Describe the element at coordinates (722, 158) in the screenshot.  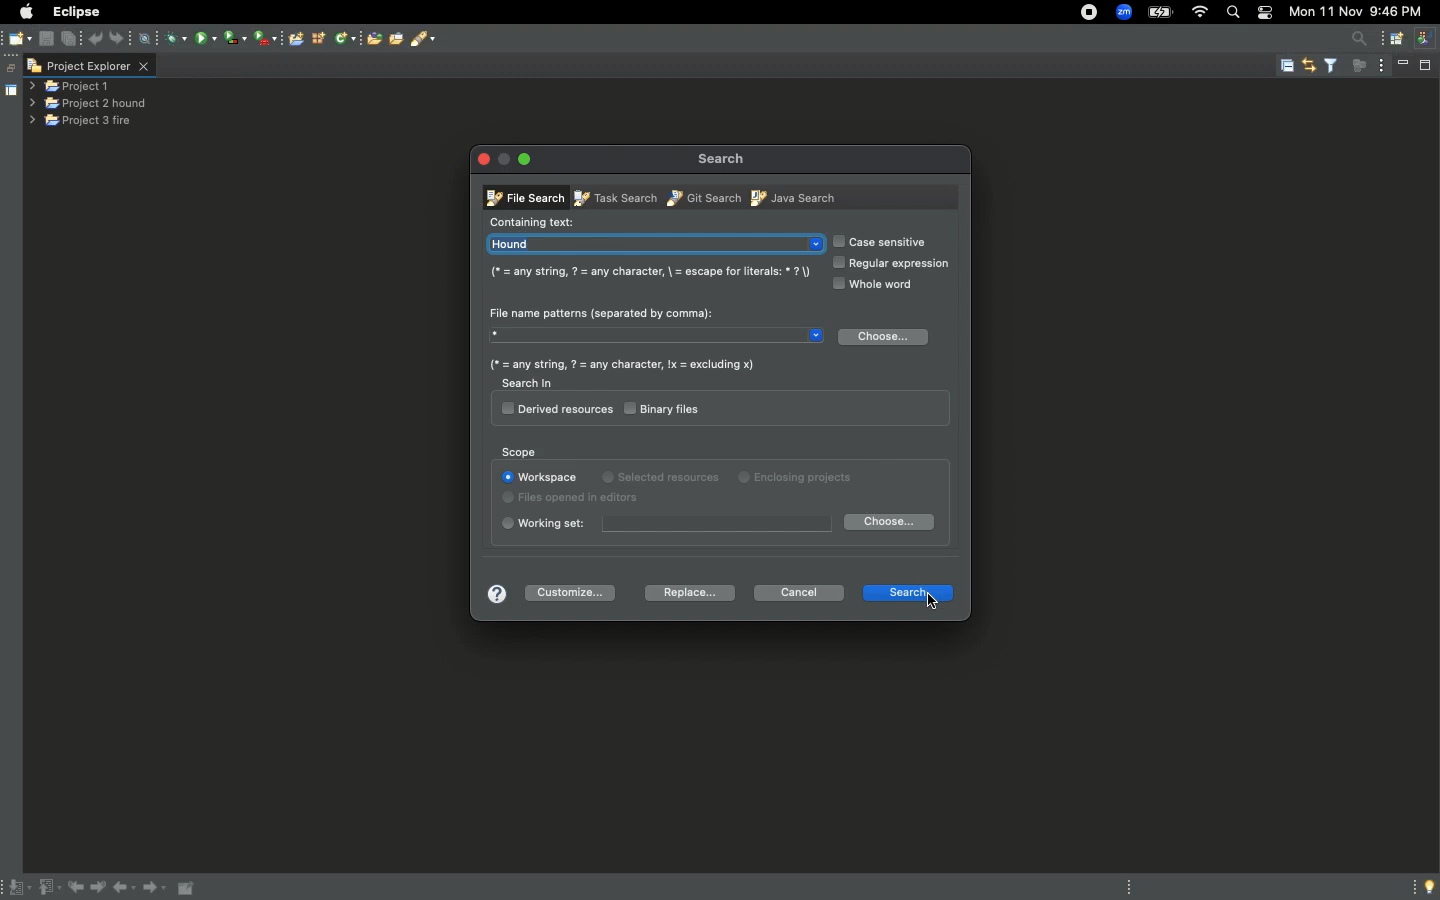
I see `Search` at that location.